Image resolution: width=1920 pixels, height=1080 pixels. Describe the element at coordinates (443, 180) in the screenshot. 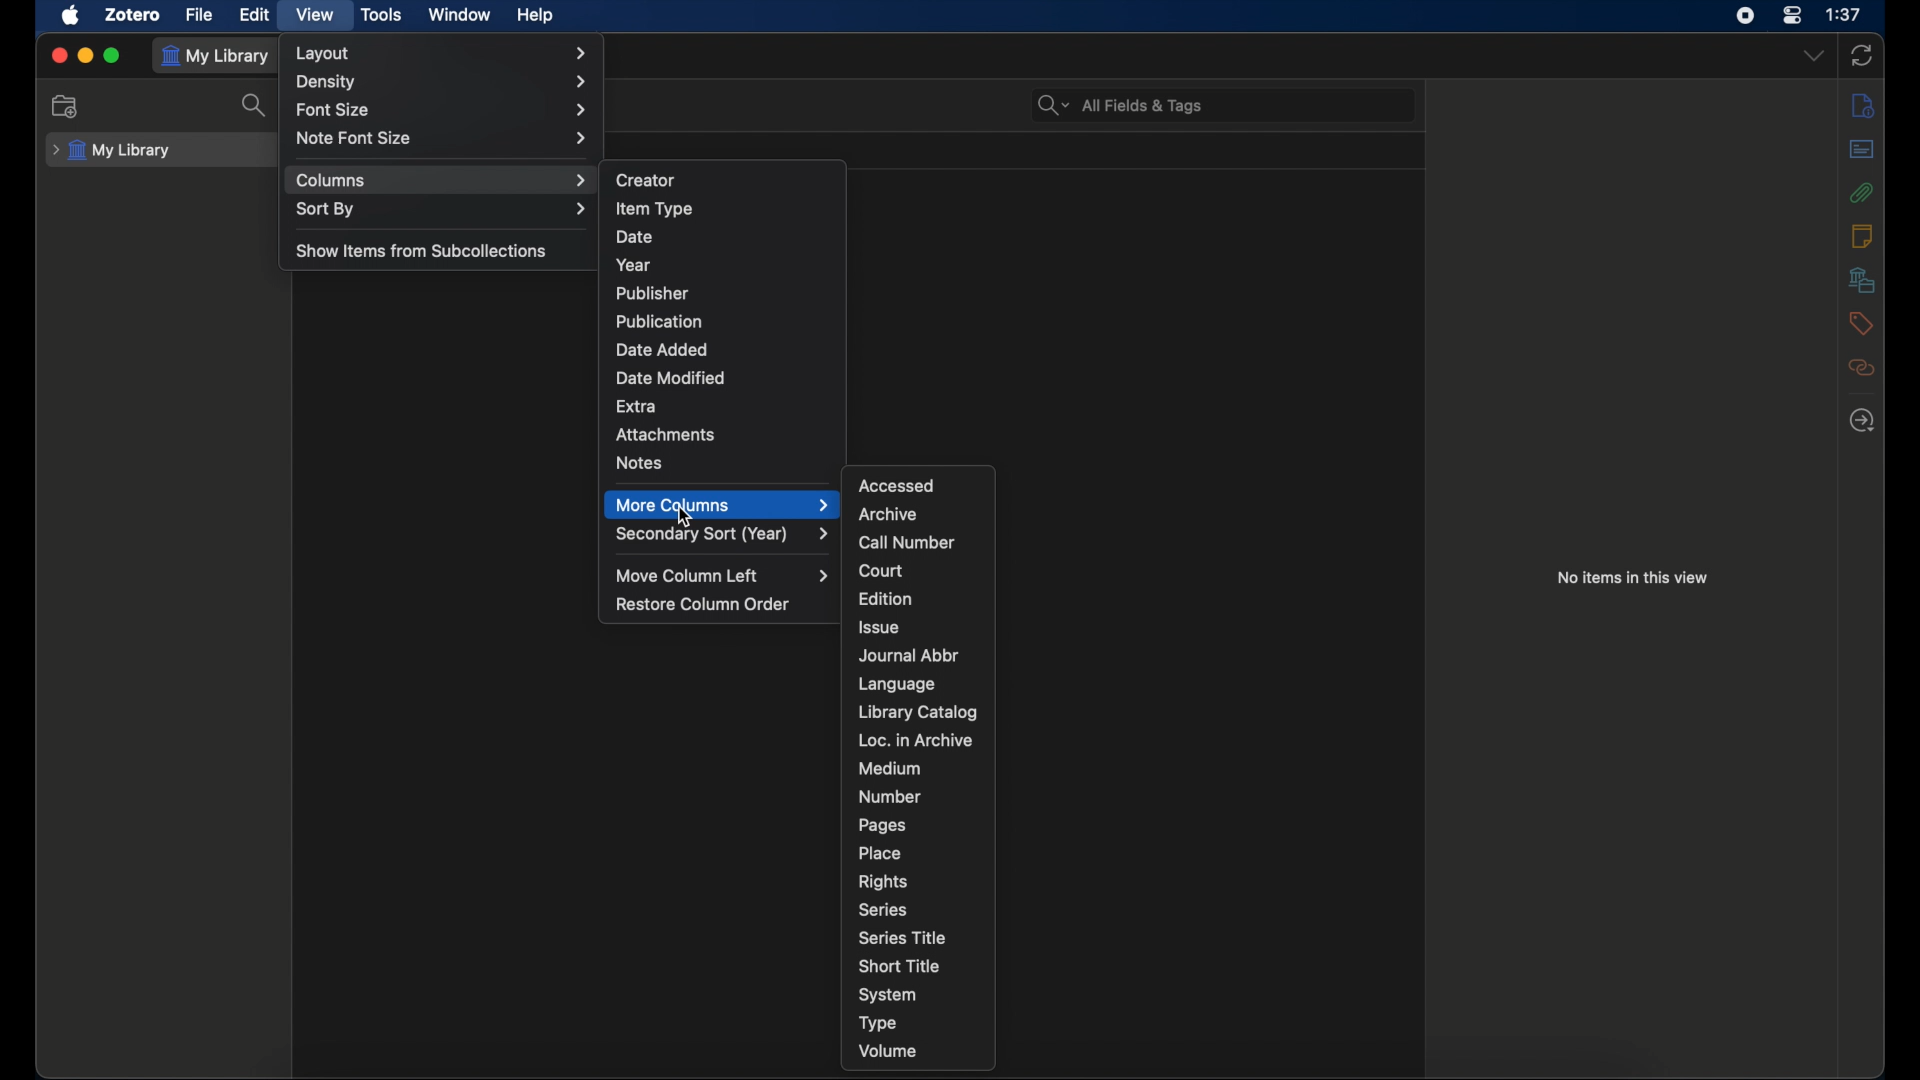

I see `columns` at that location.